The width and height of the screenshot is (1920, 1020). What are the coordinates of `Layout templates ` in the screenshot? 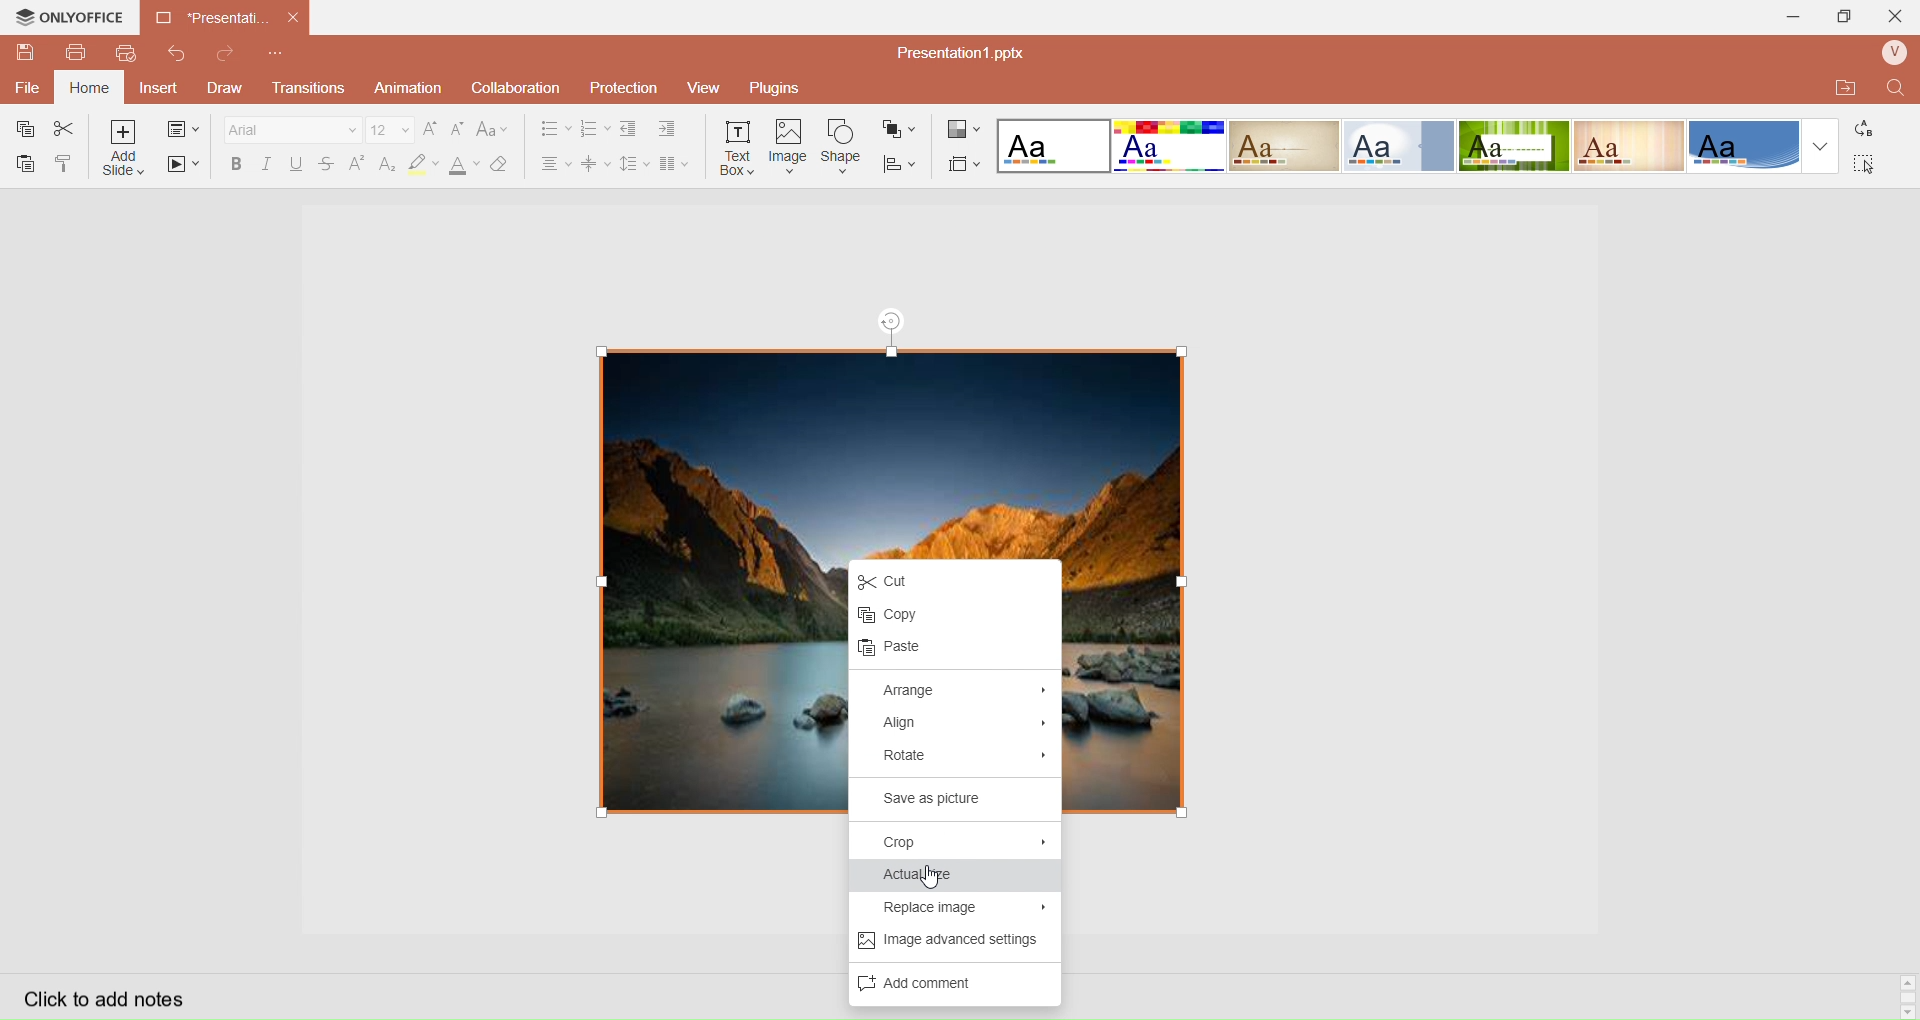 It's located at (1420, 146).